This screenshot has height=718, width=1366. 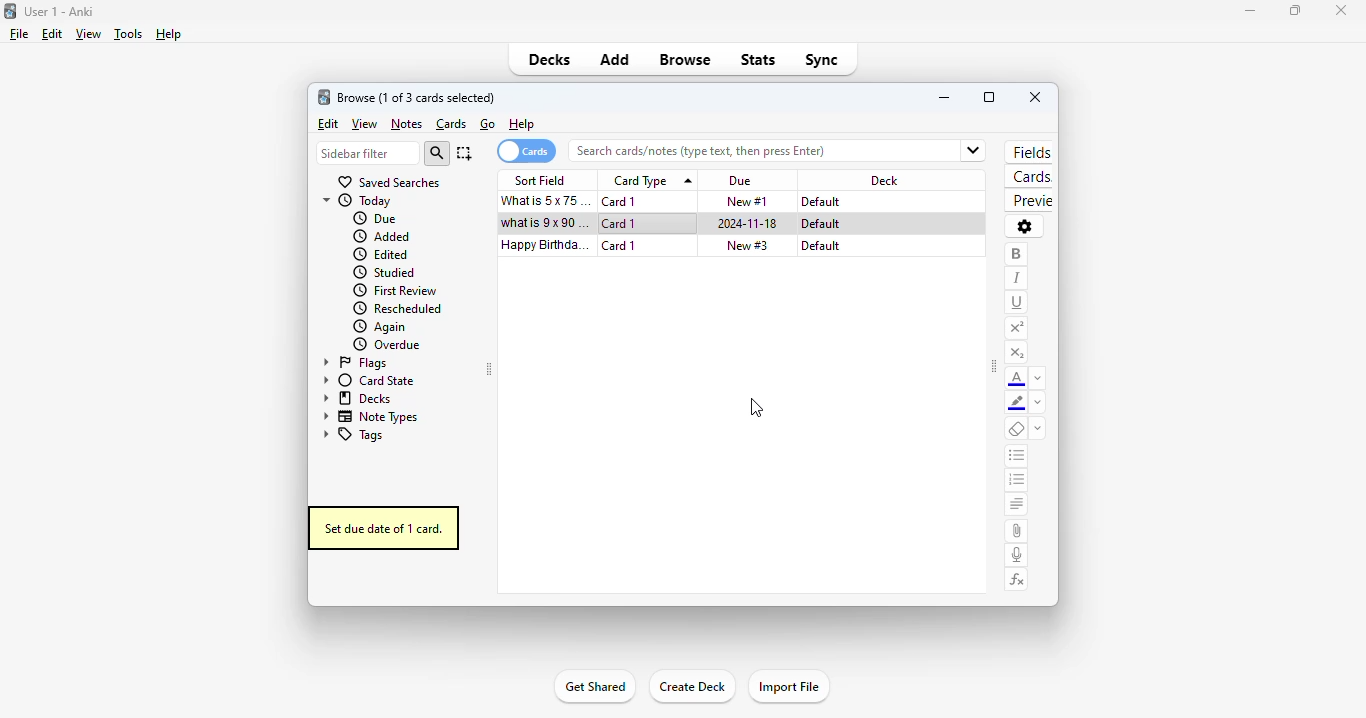 What do you see at coordinates (1025, 227) in the screenshot?
I see `options` at bounding box center [1025, 227].